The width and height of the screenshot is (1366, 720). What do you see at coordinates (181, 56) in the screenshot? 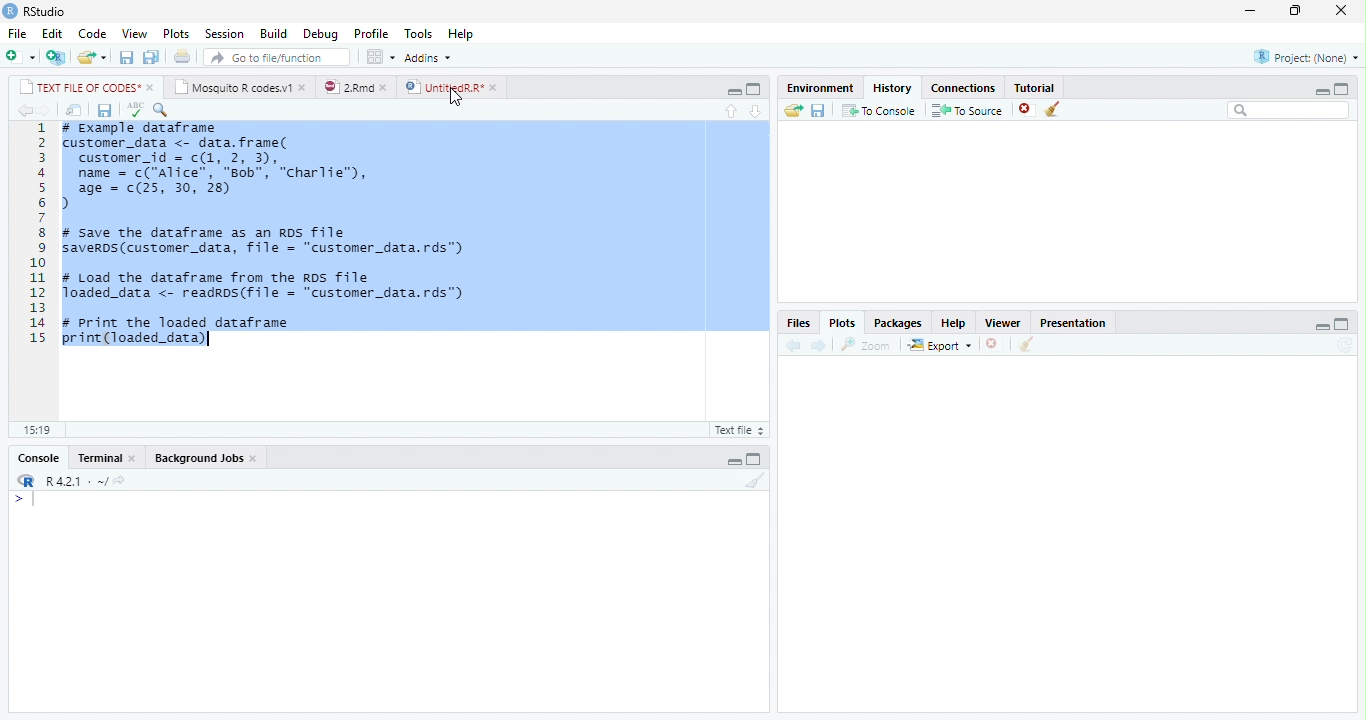
I see `print` at bounding box center [181, 56].